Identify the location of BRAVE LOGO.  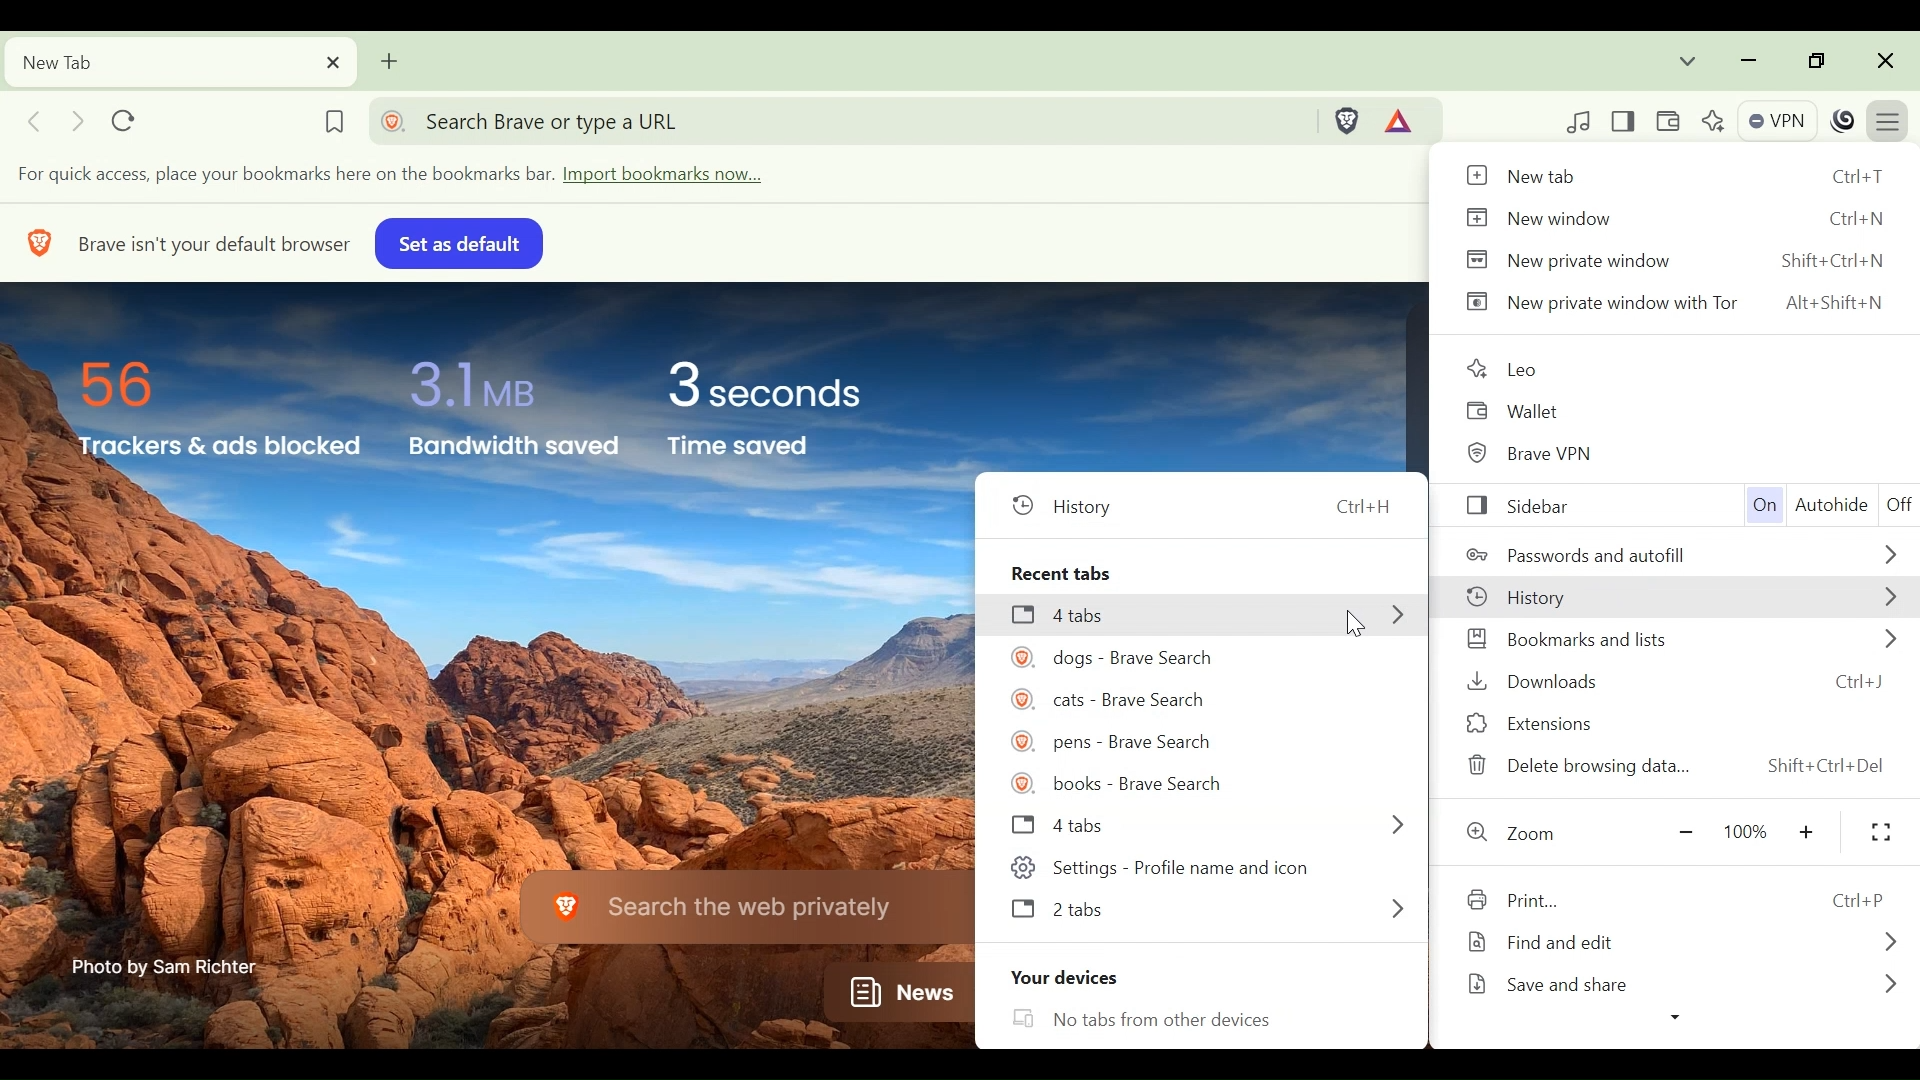
(36, 241).